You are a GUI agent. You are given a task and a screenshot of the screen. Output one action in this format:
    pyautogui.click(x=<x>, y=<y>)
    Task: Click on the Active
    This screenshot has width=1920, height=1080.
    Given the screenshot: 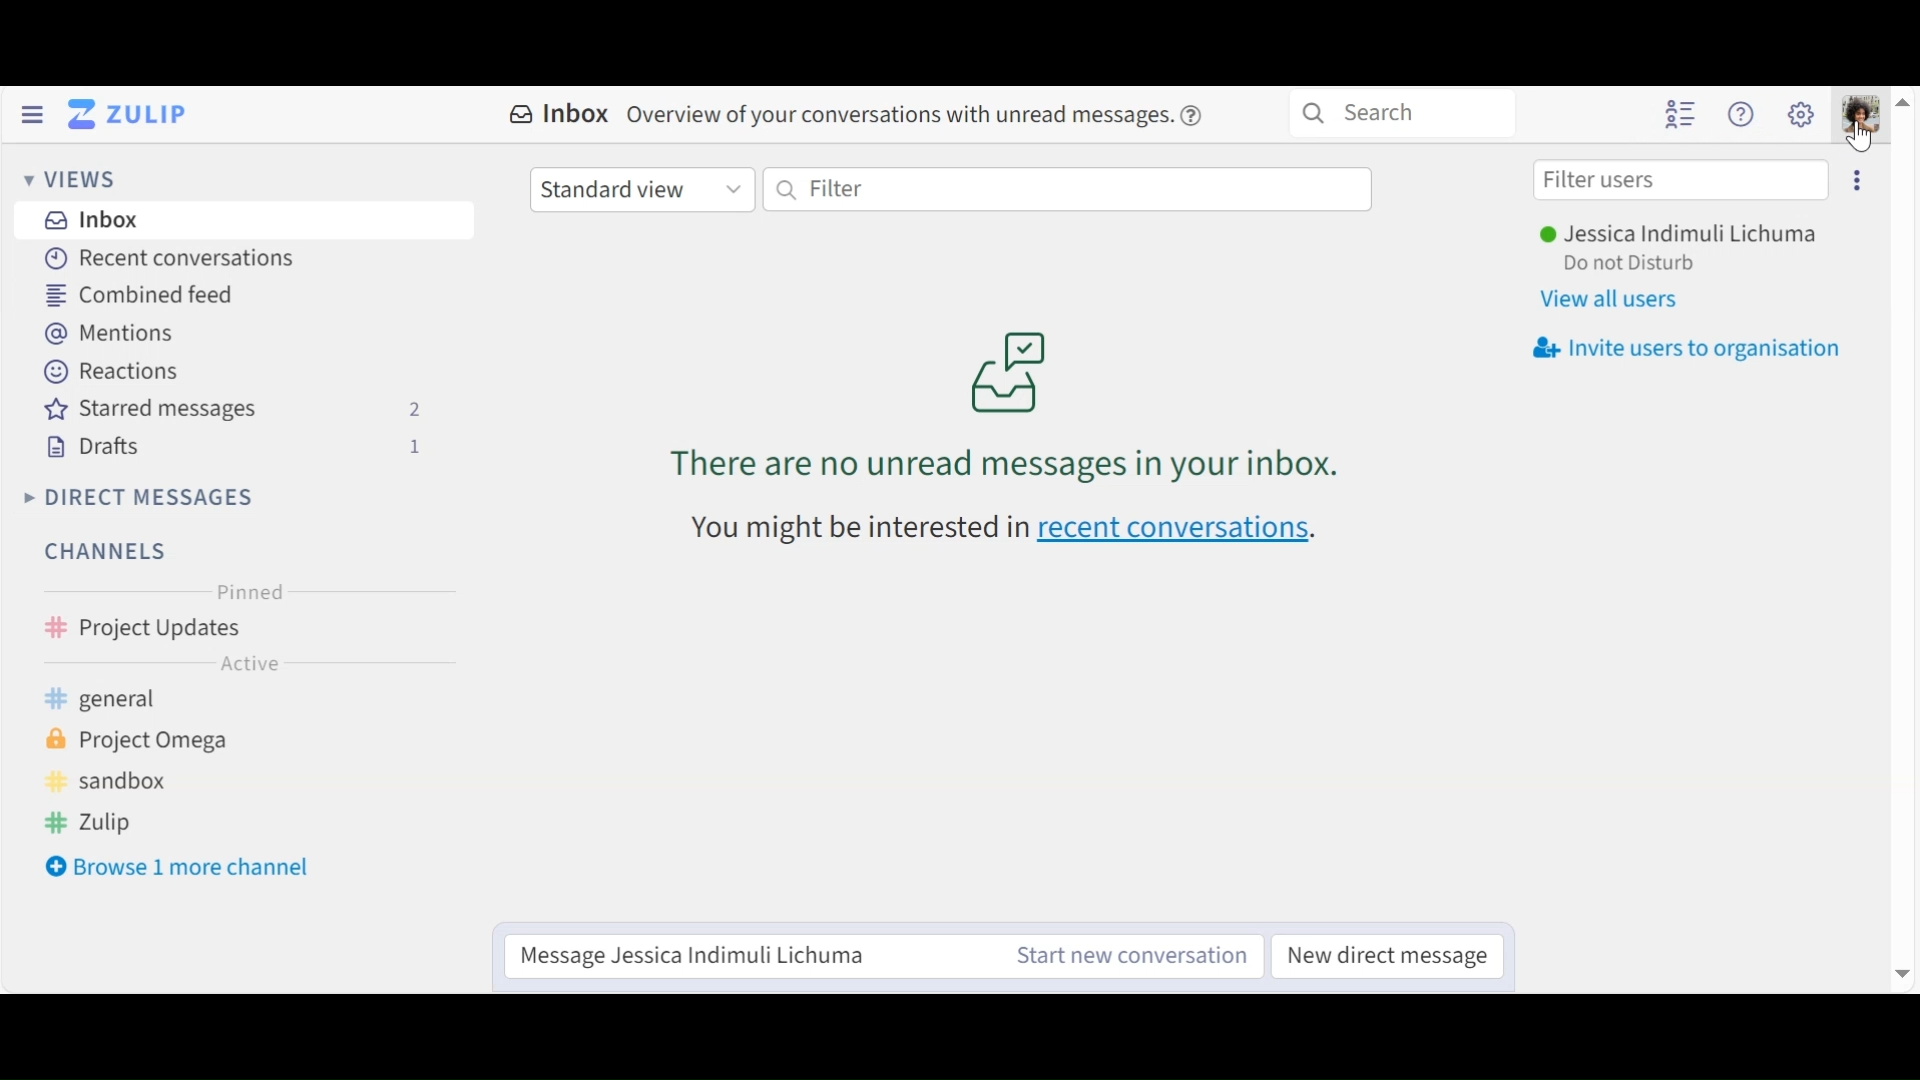 What is the action you would take?
    pyautogui.click(x=248, y=663)
    